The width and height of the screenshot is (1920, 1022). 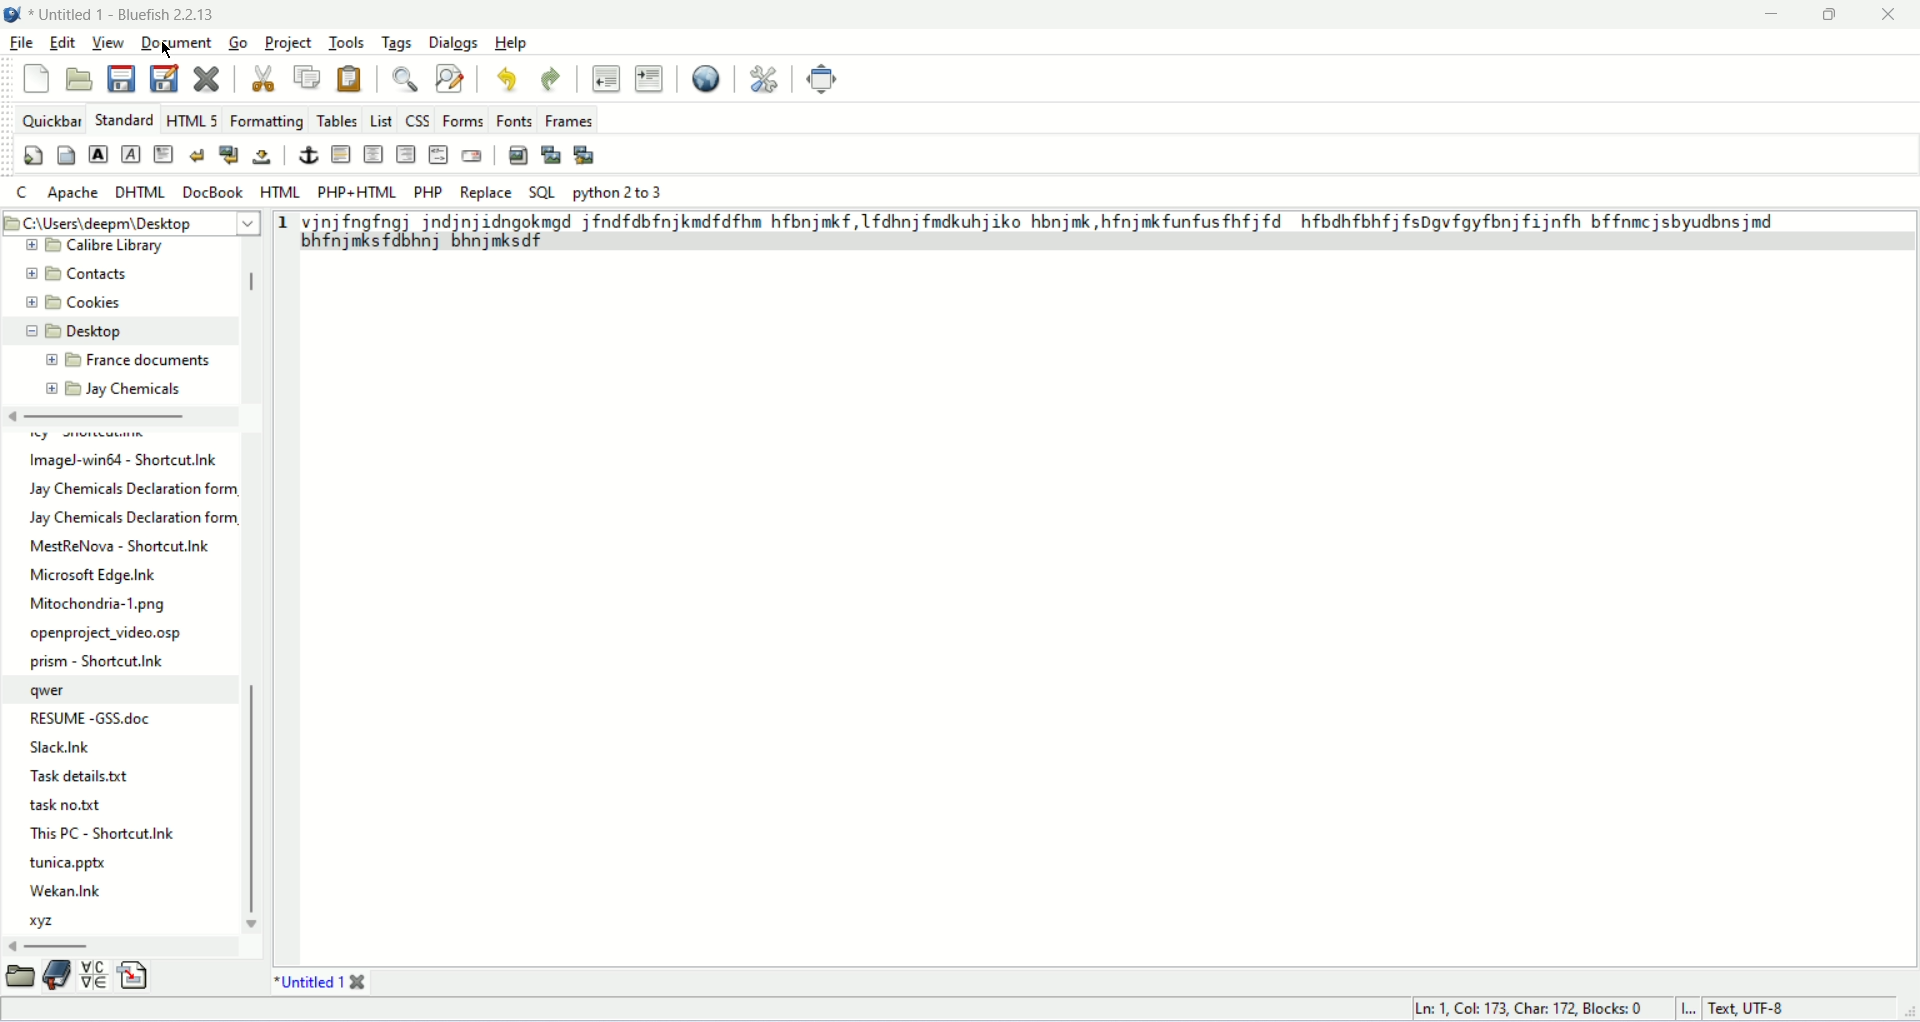 I want to click on tunica.pptx, so click(x=71, y=862).